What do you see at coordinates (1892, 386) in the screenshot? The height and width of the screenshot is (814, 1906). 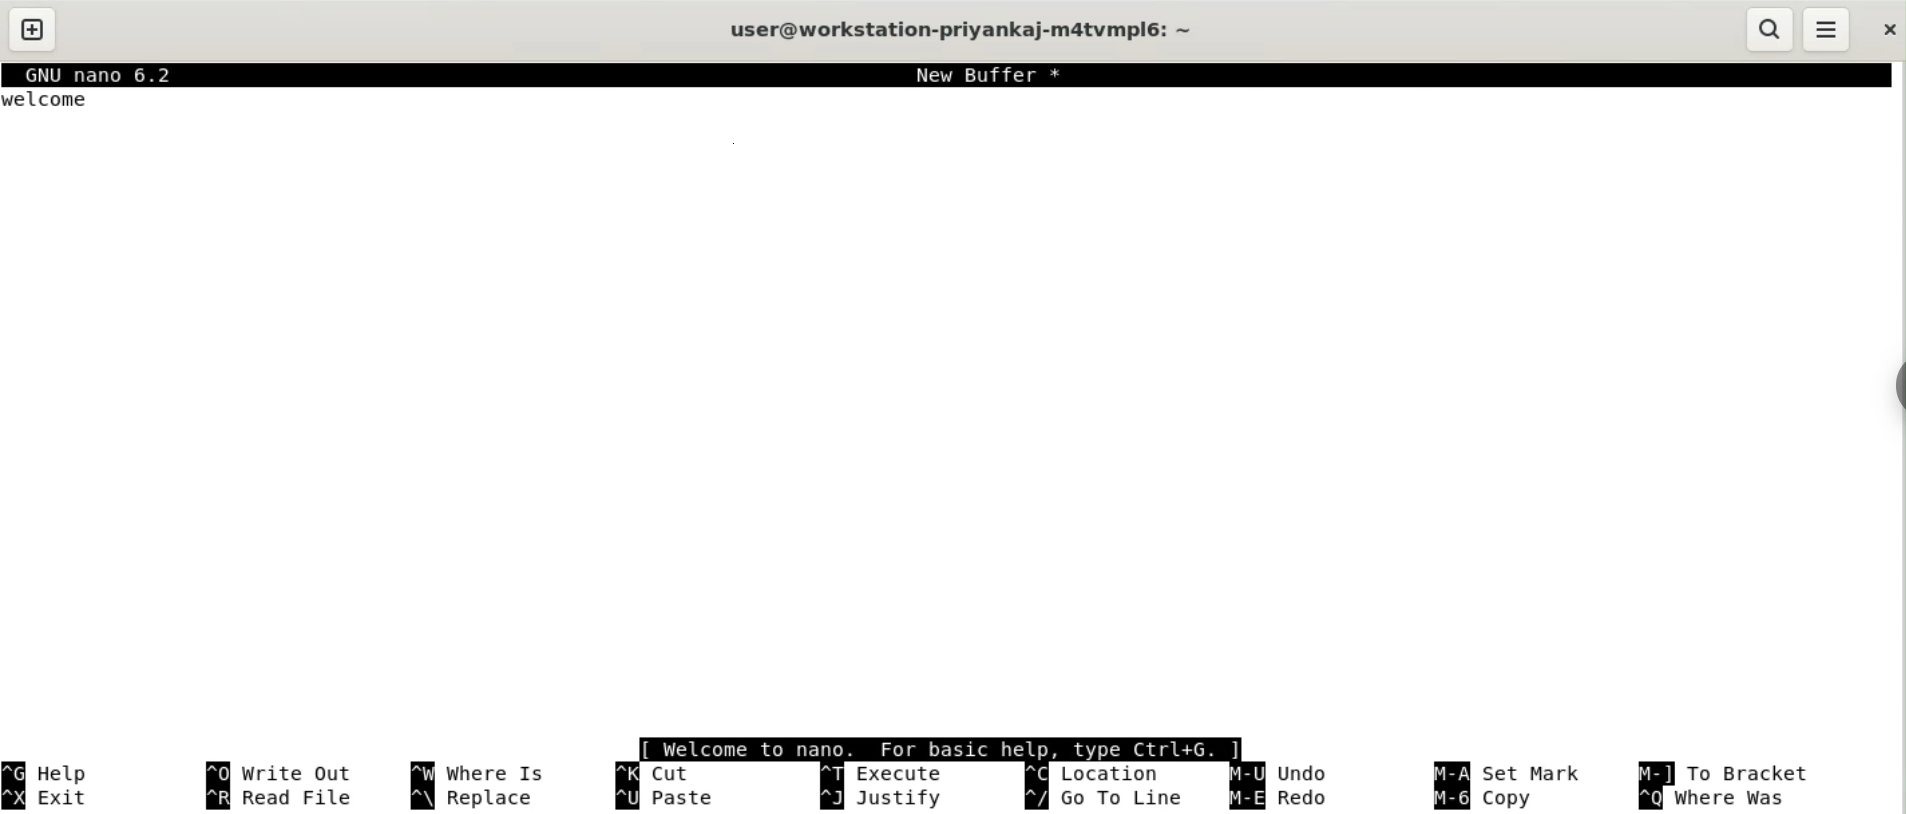 I see `sidebar` at bounding box center [1892, 386].